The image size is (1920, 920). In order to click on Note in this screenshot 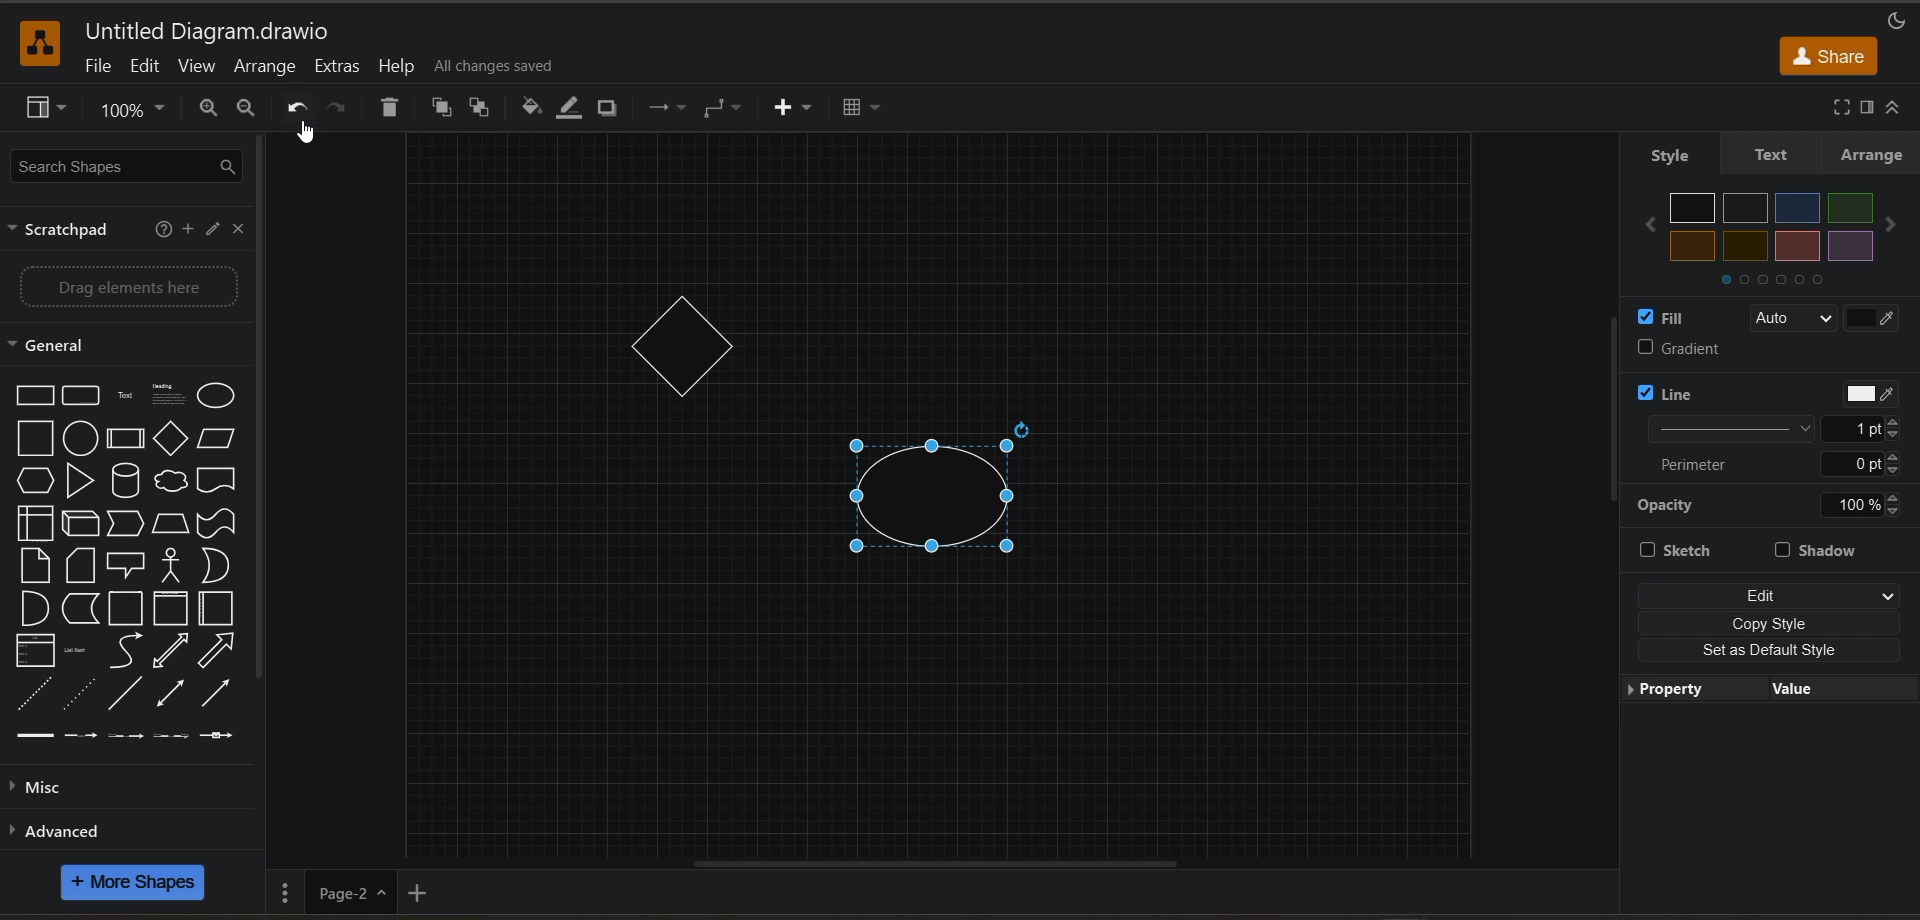, I will do `click(35, 565)`.